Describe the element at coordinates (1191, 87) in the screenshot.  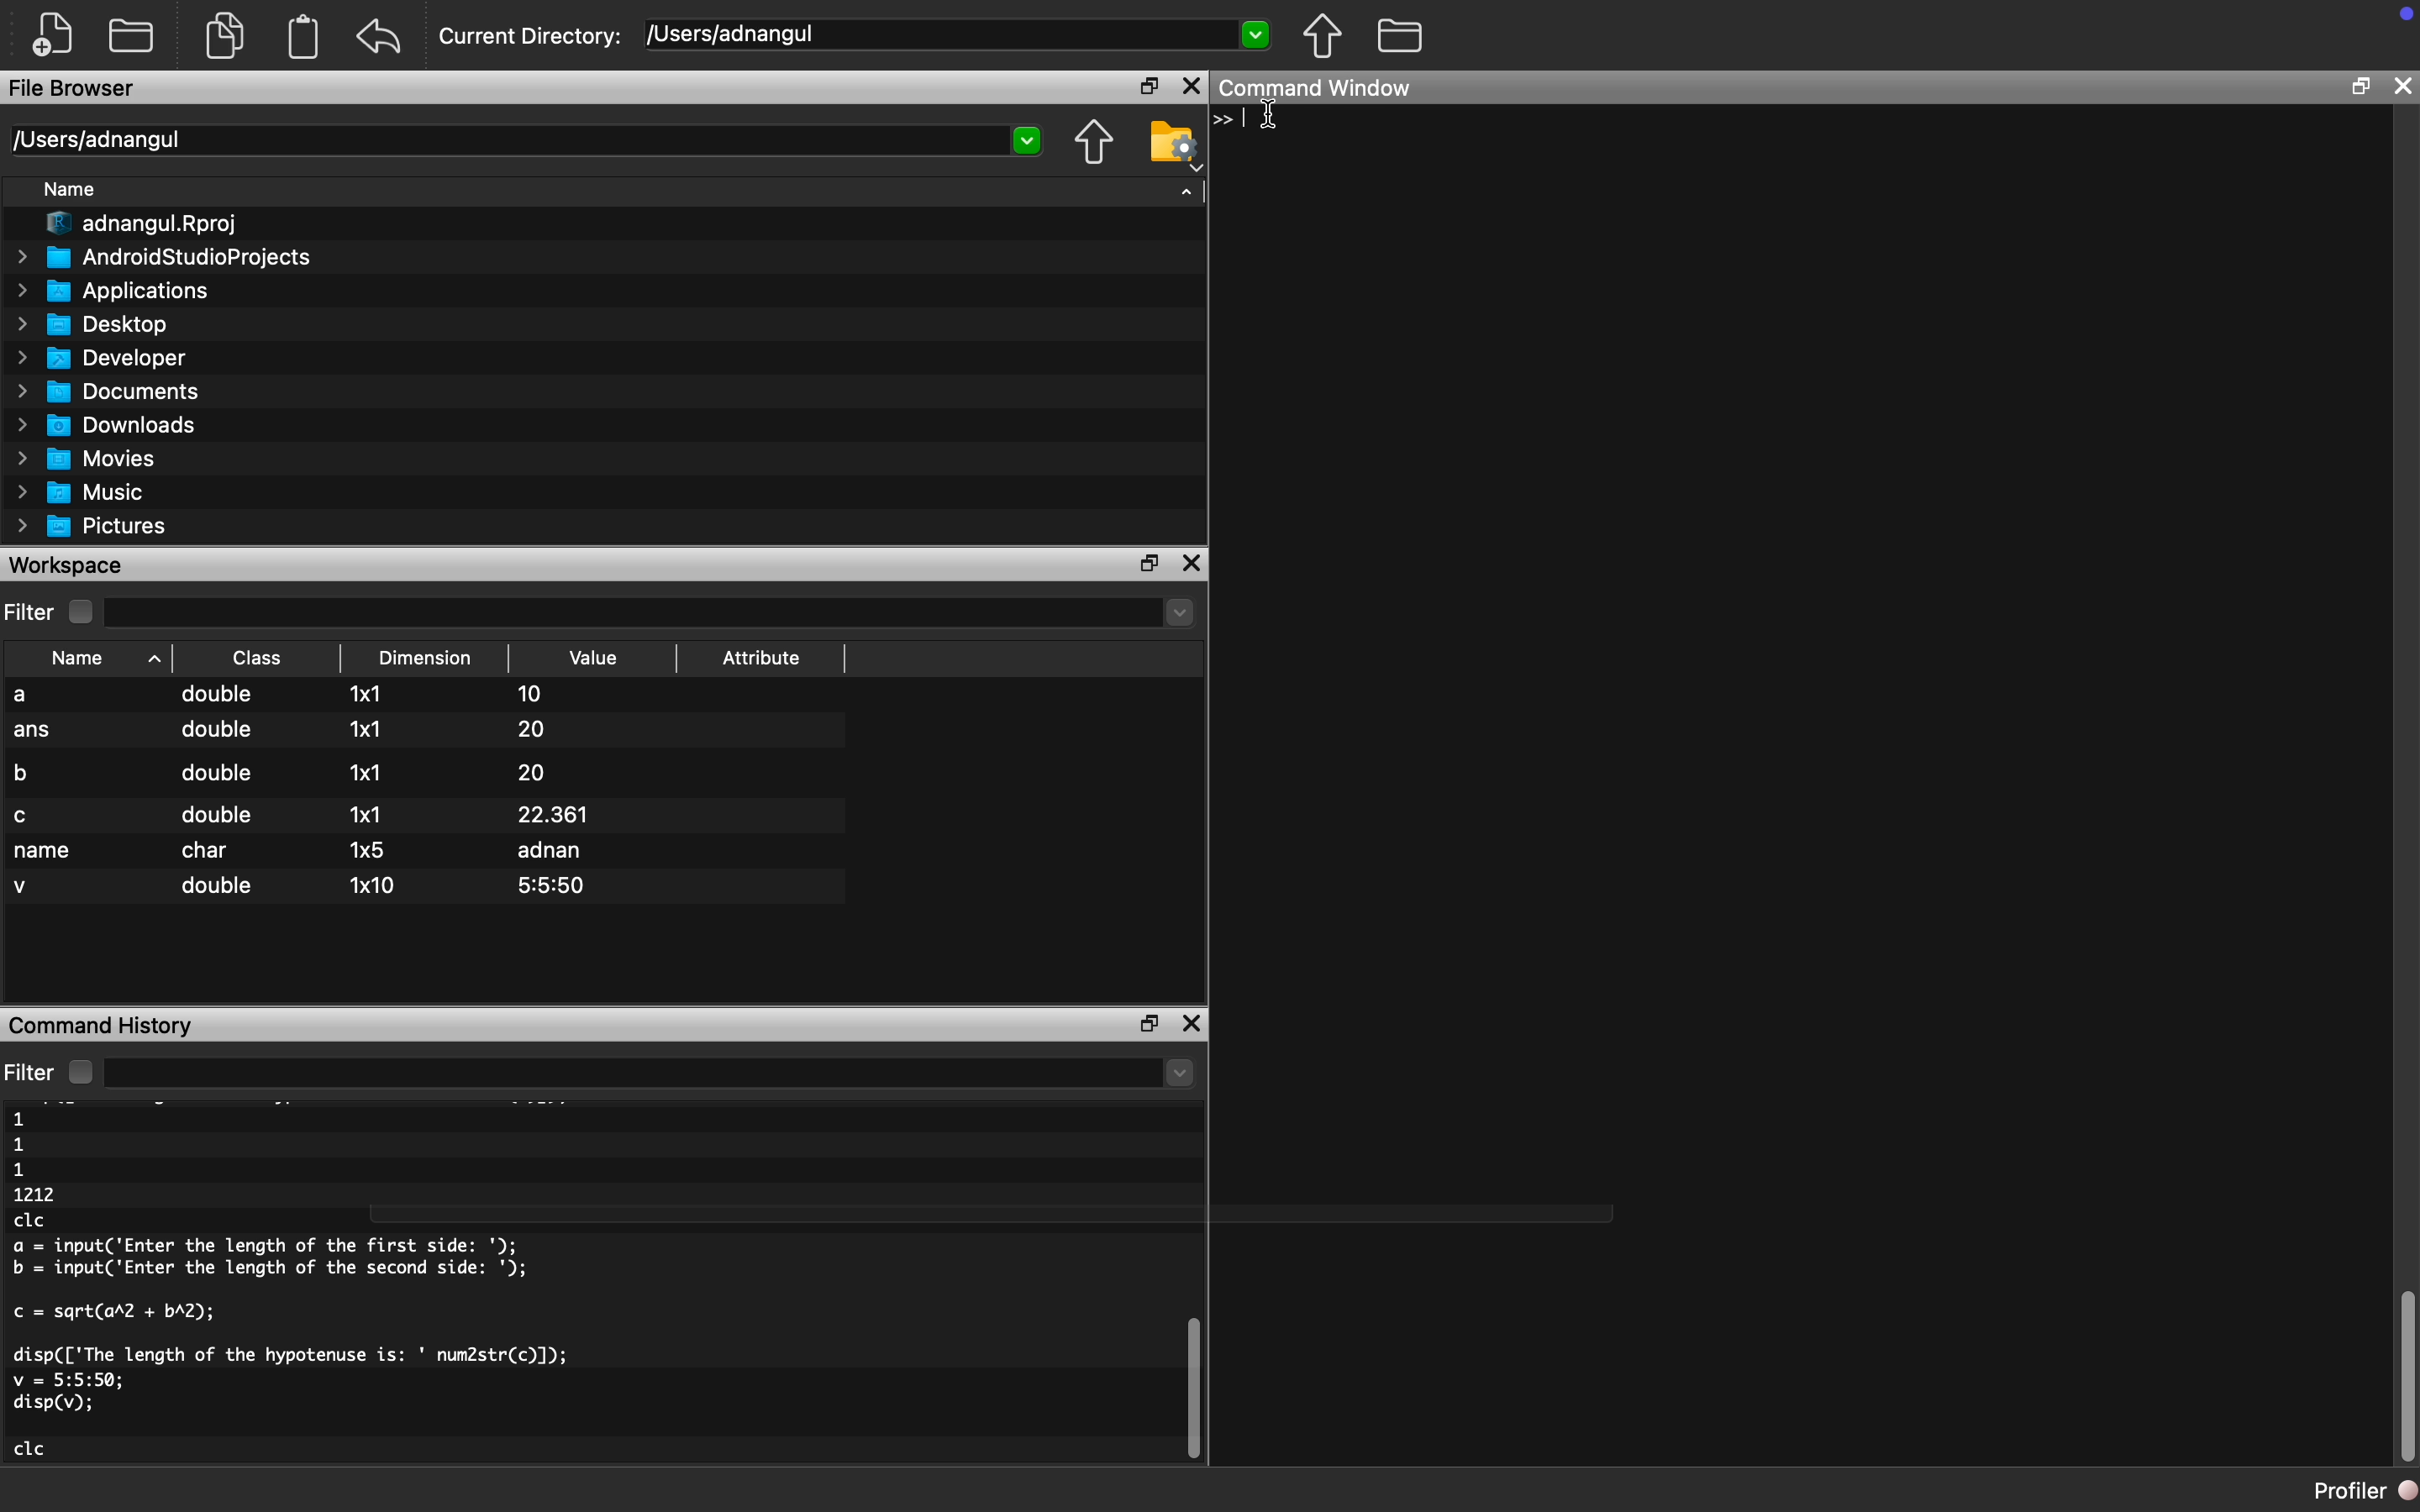
I see `Close` at that location.